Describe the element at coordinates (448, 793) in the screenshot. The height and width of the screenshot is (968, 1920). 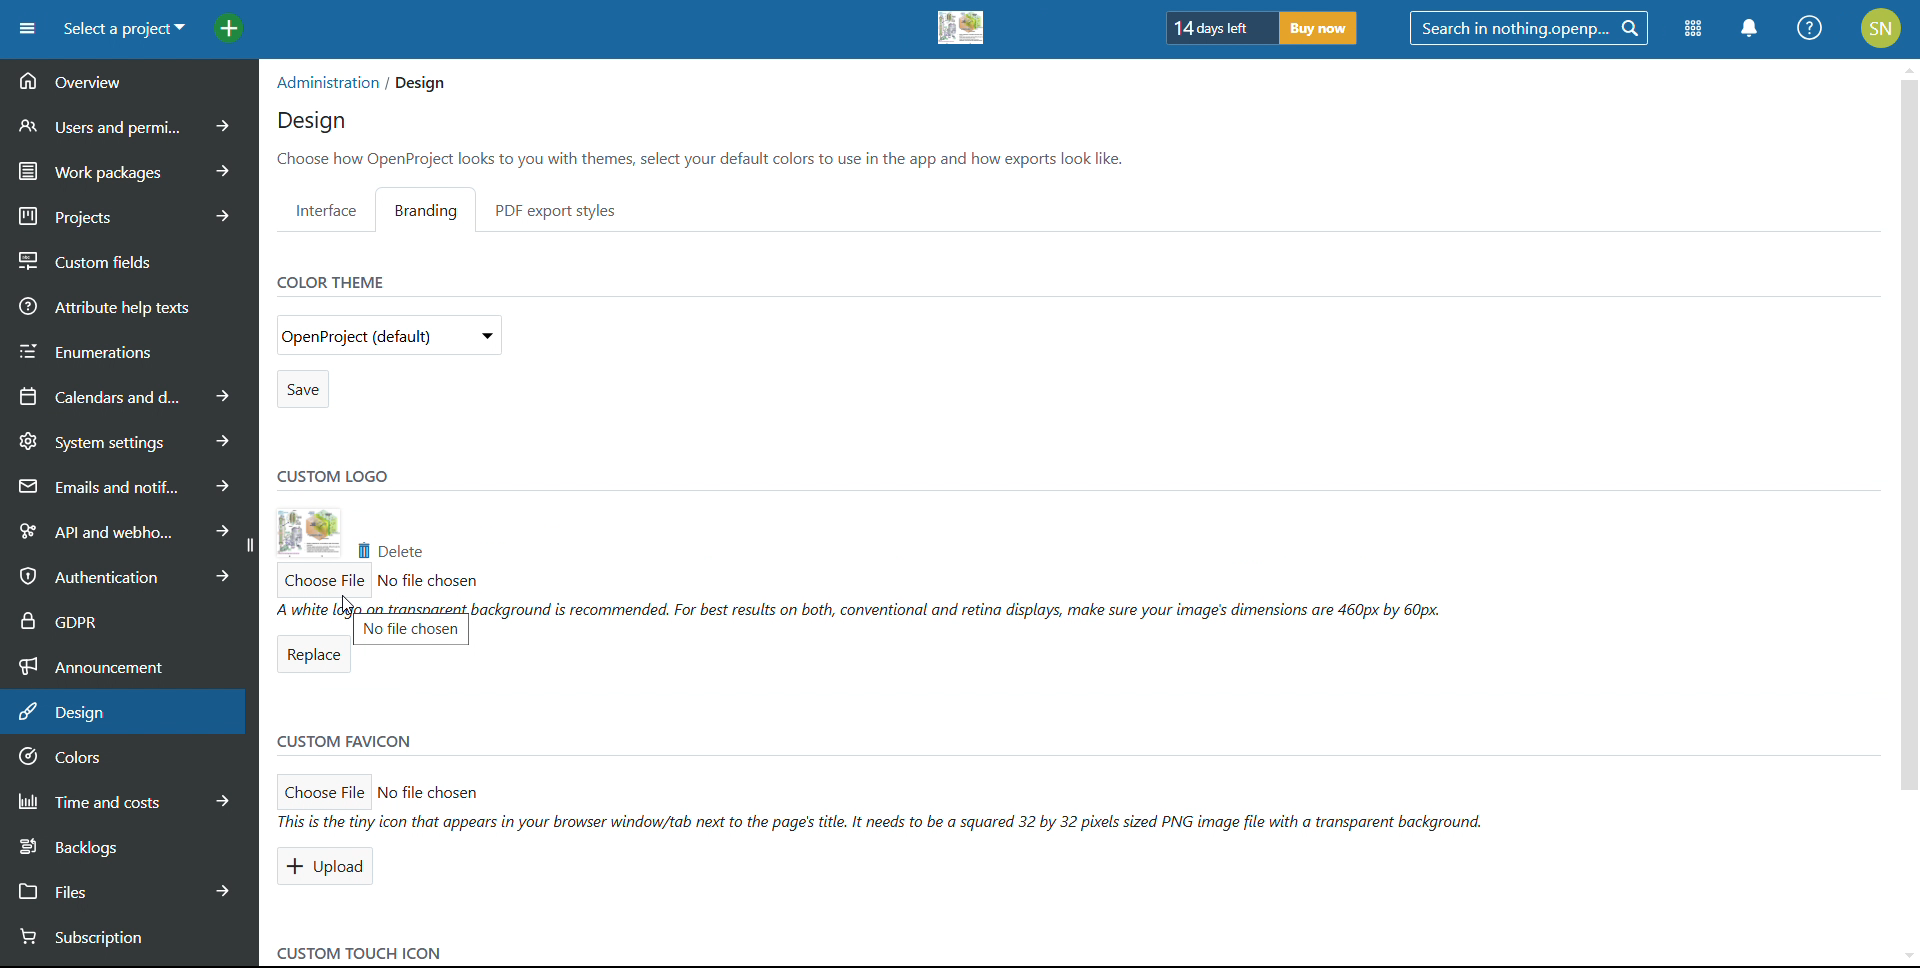
I see `> No file chosen` at that location.